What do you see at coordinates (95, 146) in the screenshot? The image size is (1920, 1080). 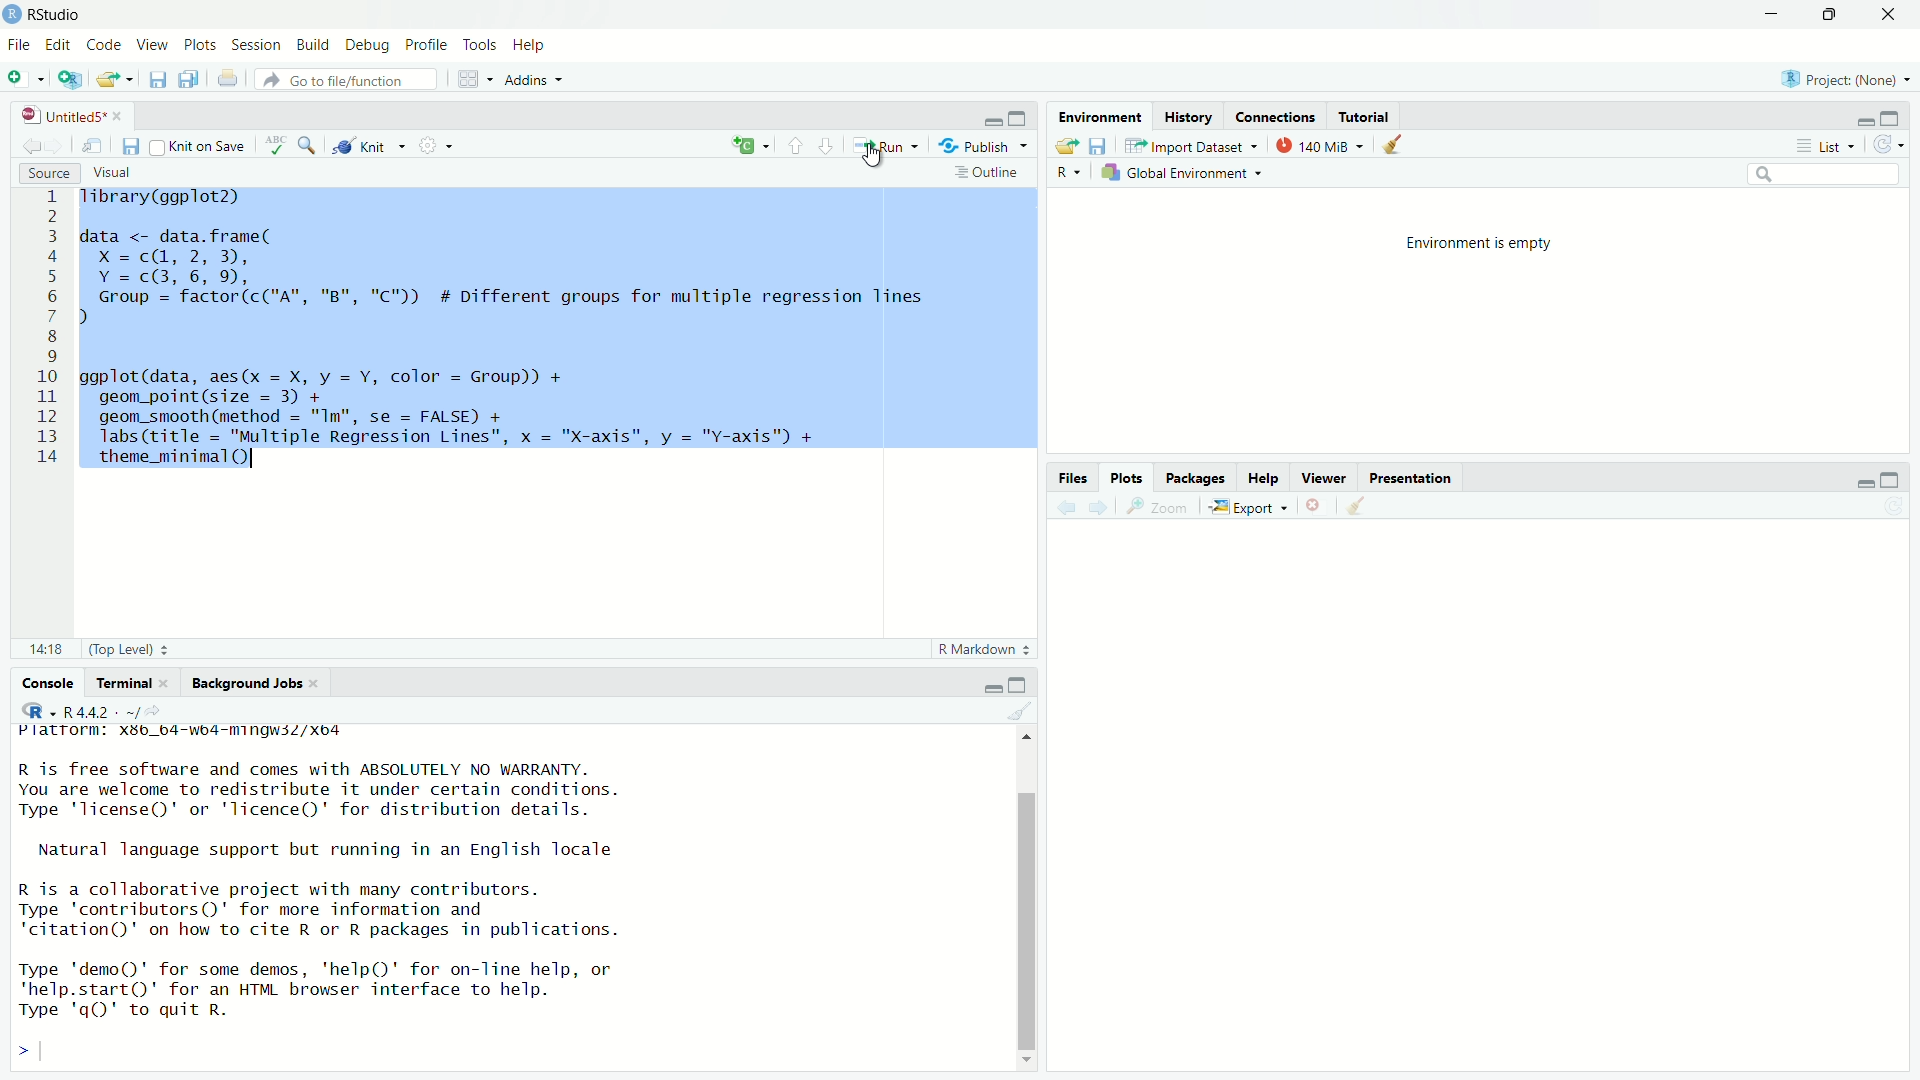 I see `move` at bounding box center [95, 146].